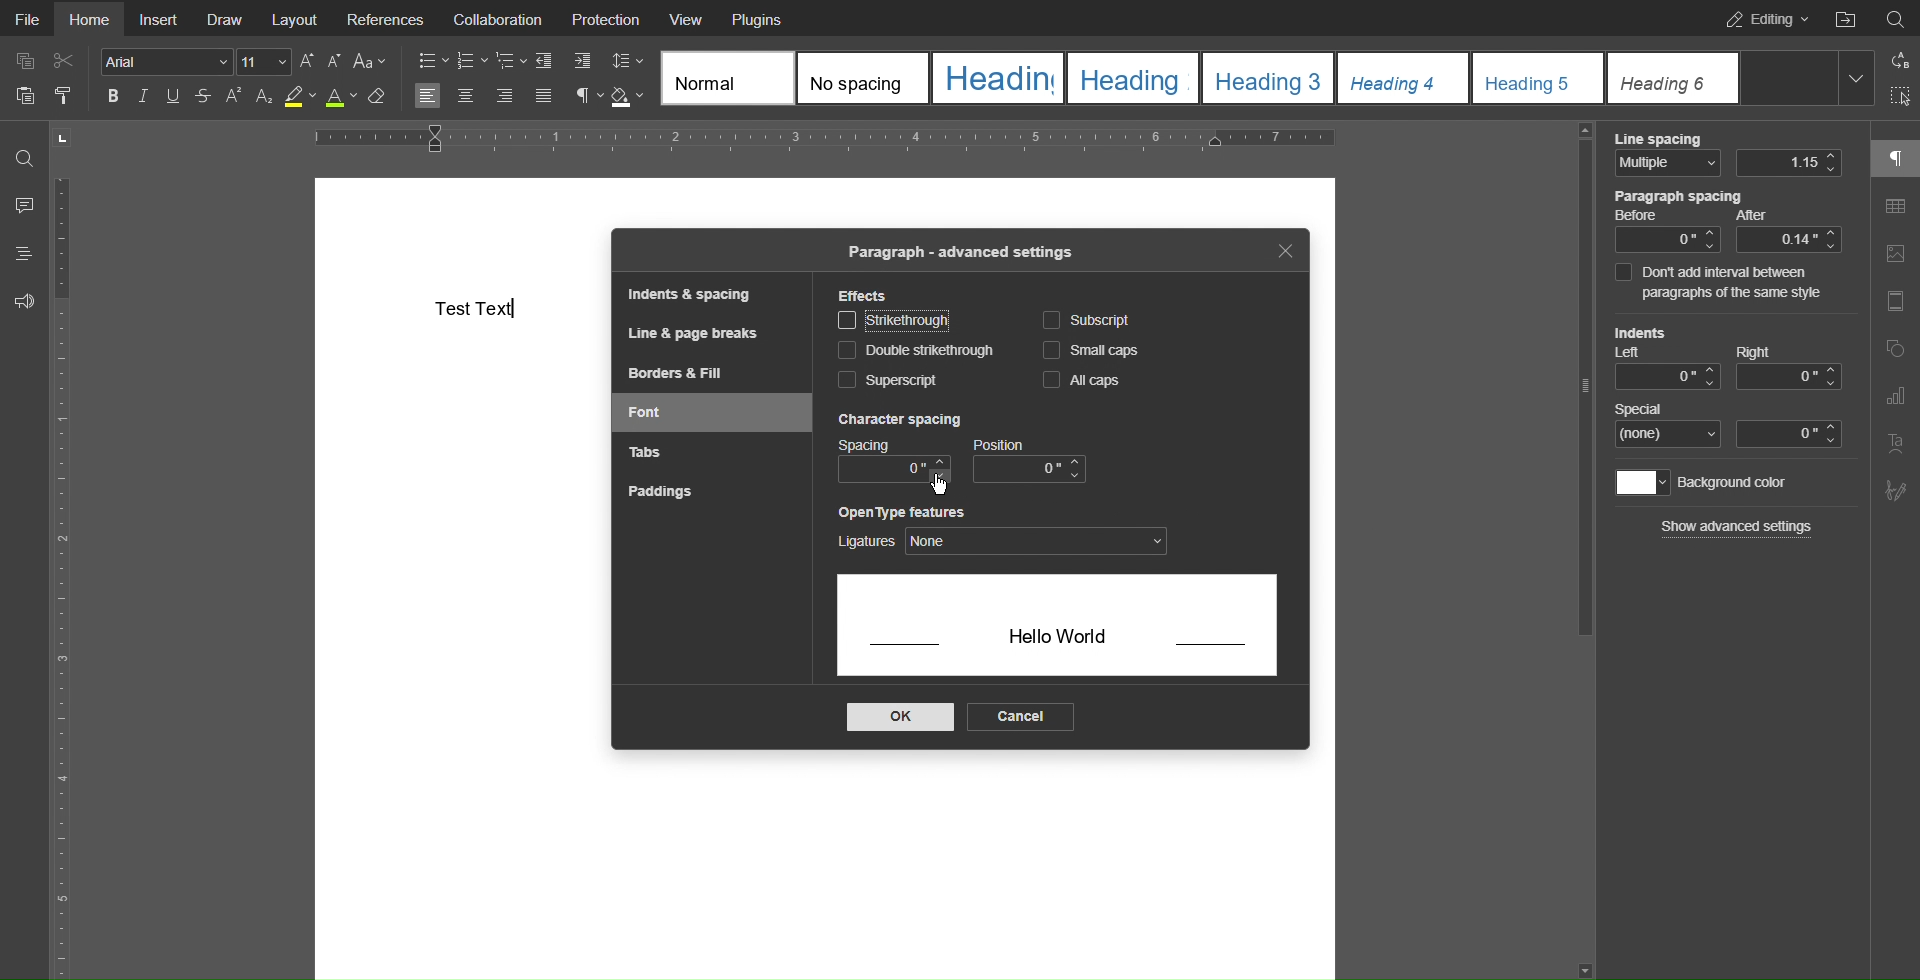 The height and width of the screenshot is (980, 1920). What do you see at coordinates (1005, 531) in the screenshot?
I see `OpenType features` at bounding box center [1005, 531].